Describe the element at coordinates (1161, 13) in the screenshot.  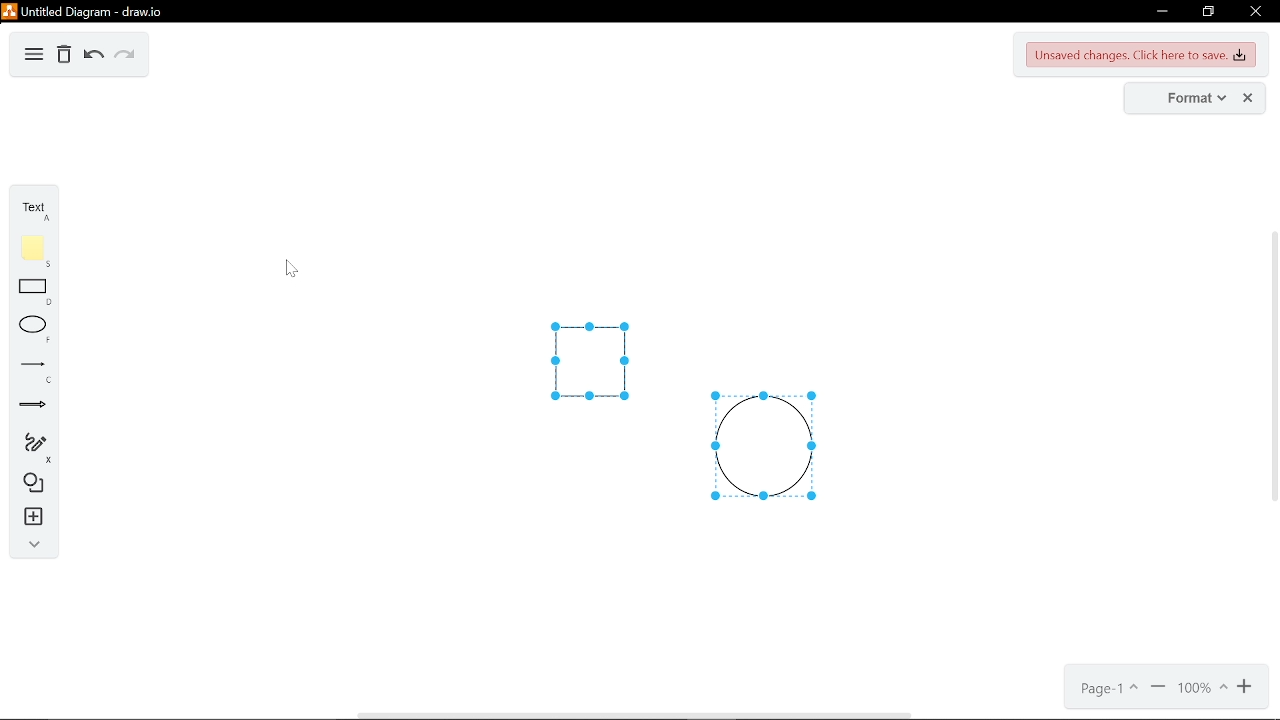
I see `minimize` at that location.